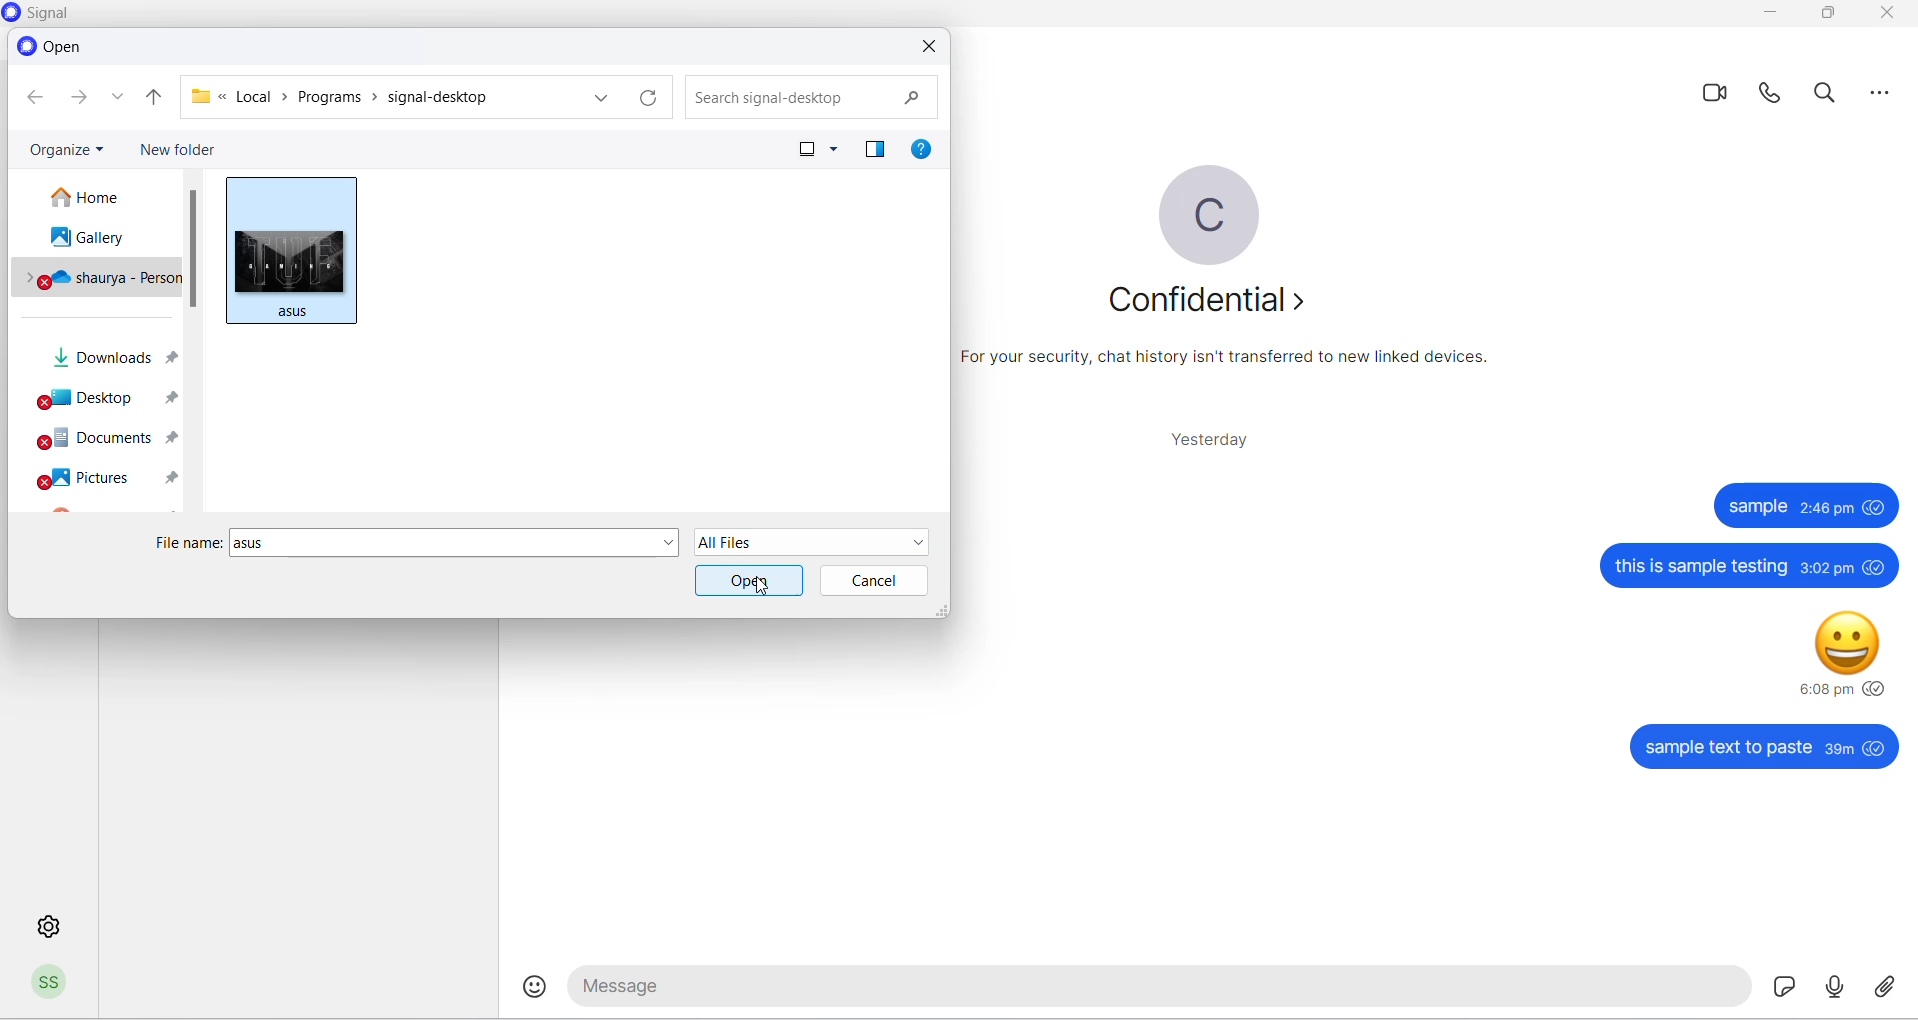 This screenshot has width=1918, height=1020. What do you see at coordinates (121, 102) in the screenshot?
I see `recent locations` at bounding box center [121, 102].